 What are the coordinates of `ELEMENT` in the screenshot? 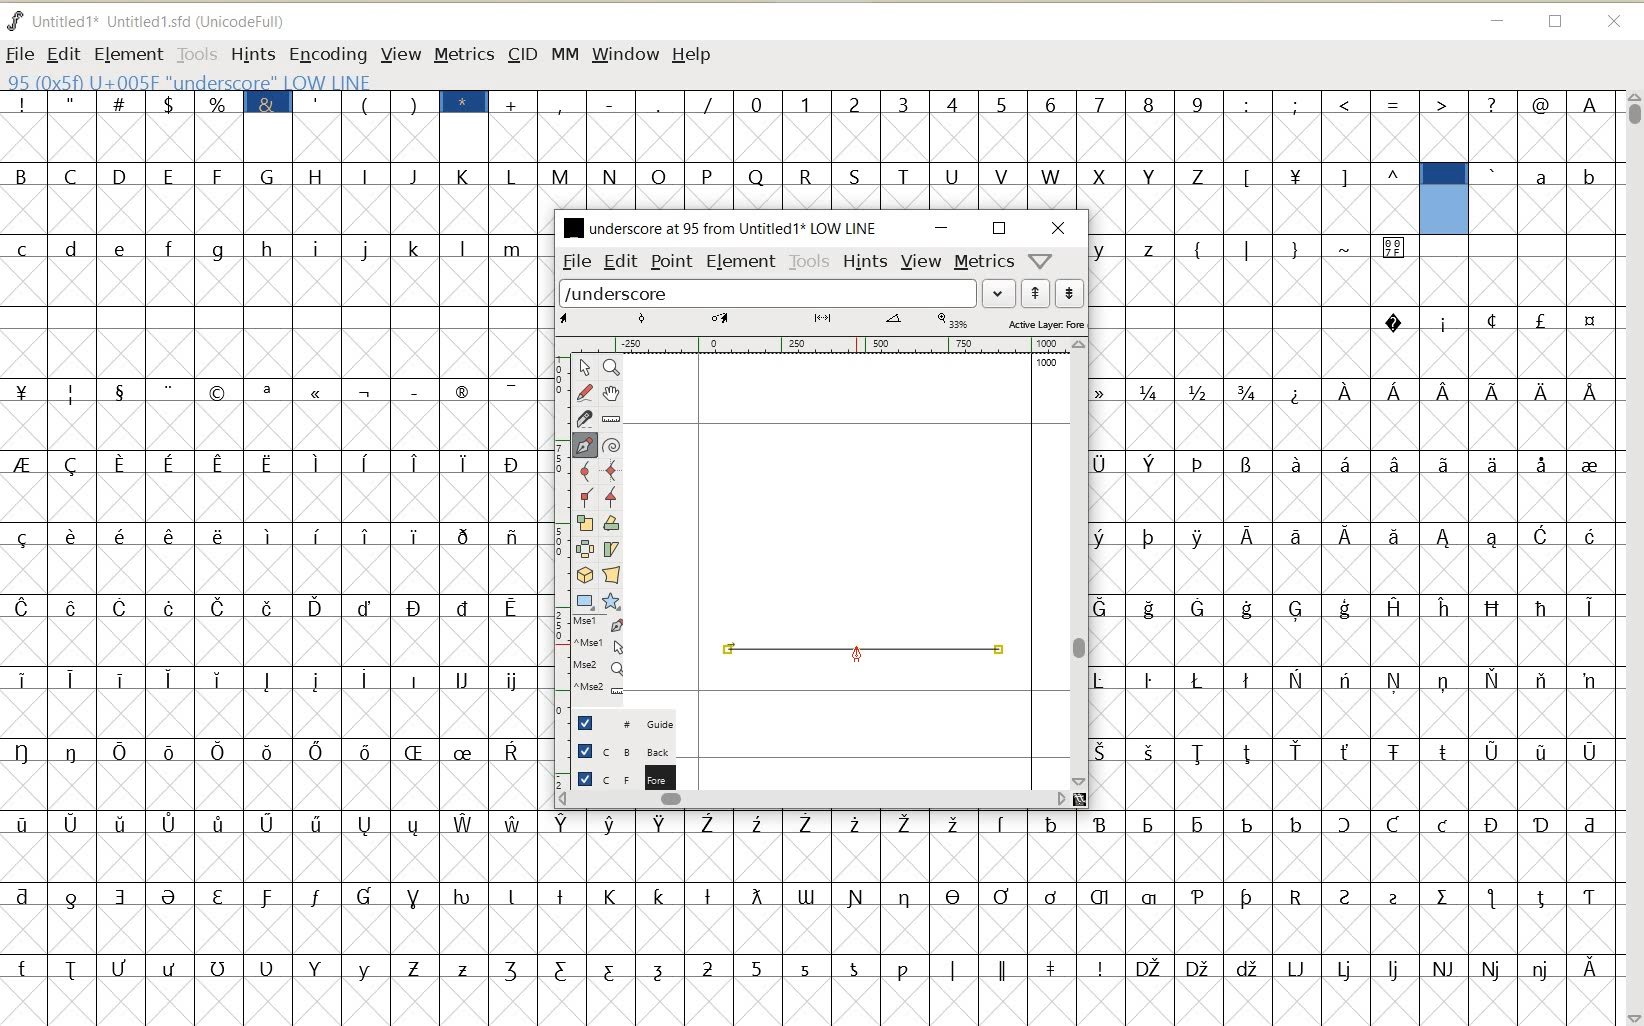 It's located at (741, 263).